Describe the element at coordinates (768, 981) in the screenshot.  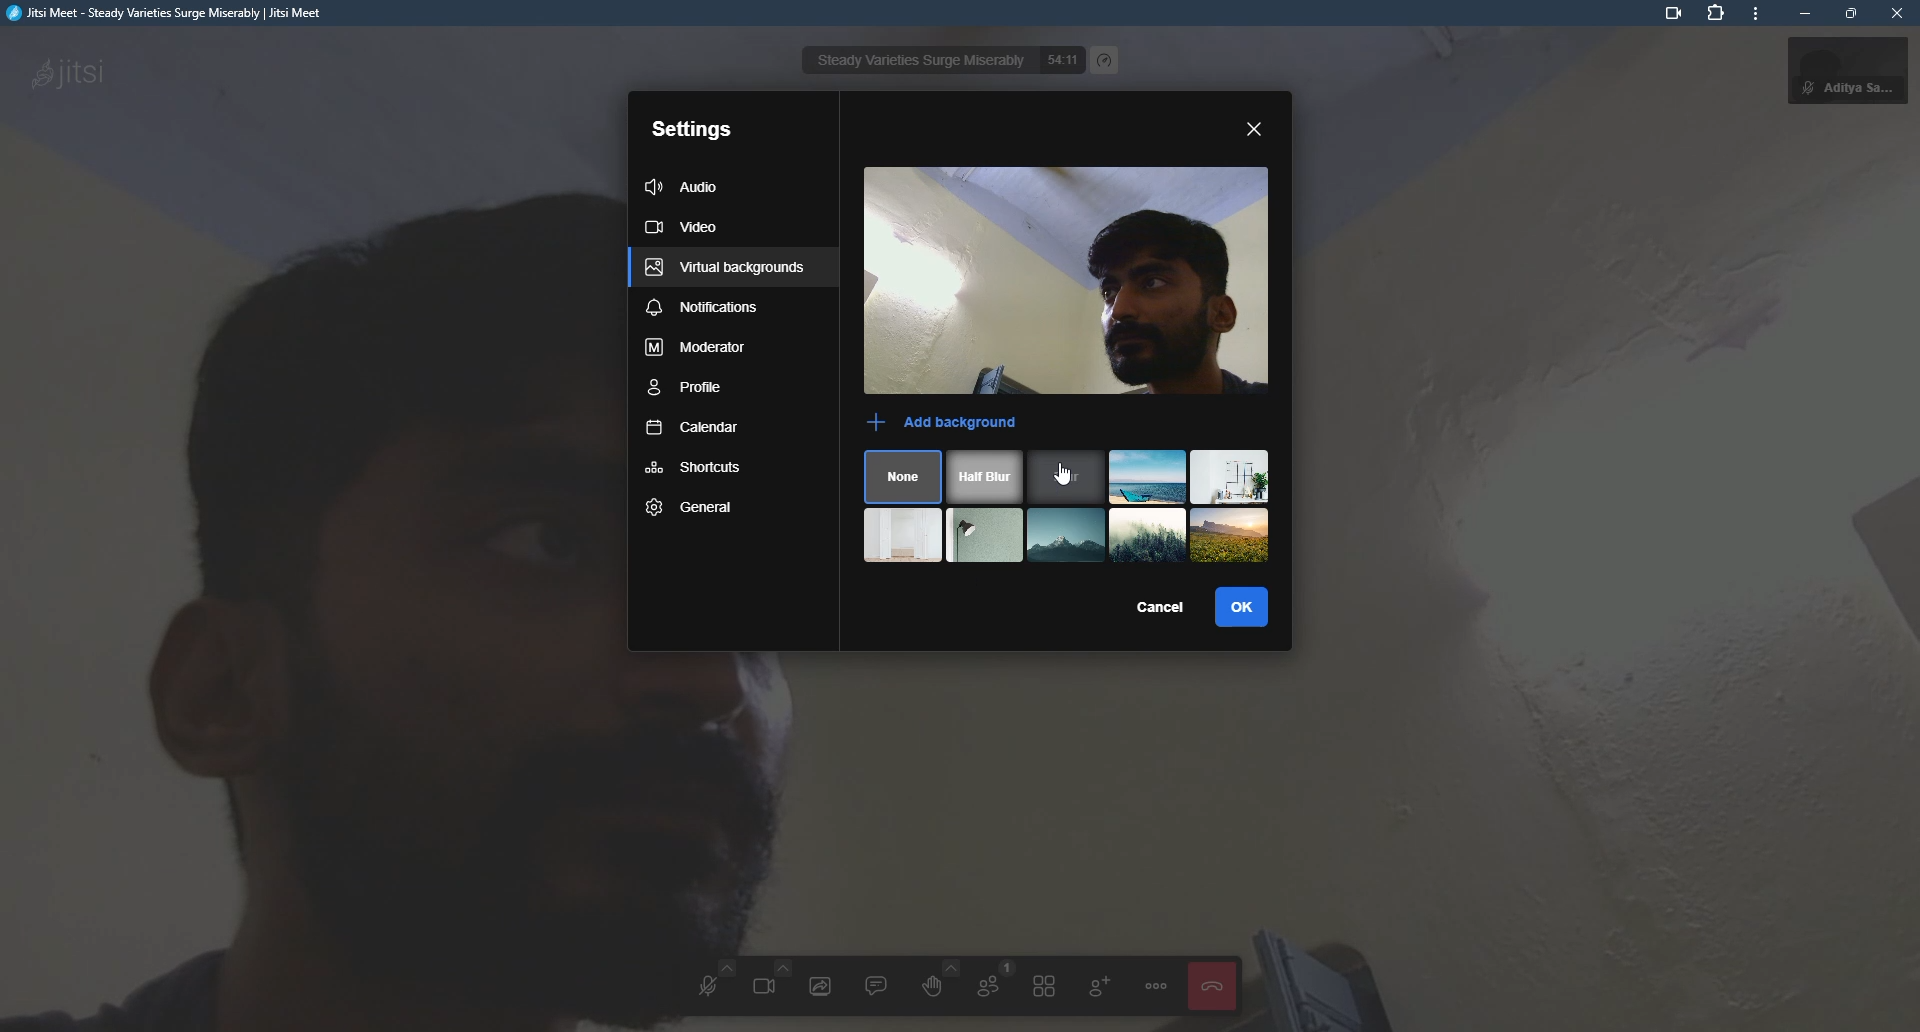
I see `start camera` at that location.